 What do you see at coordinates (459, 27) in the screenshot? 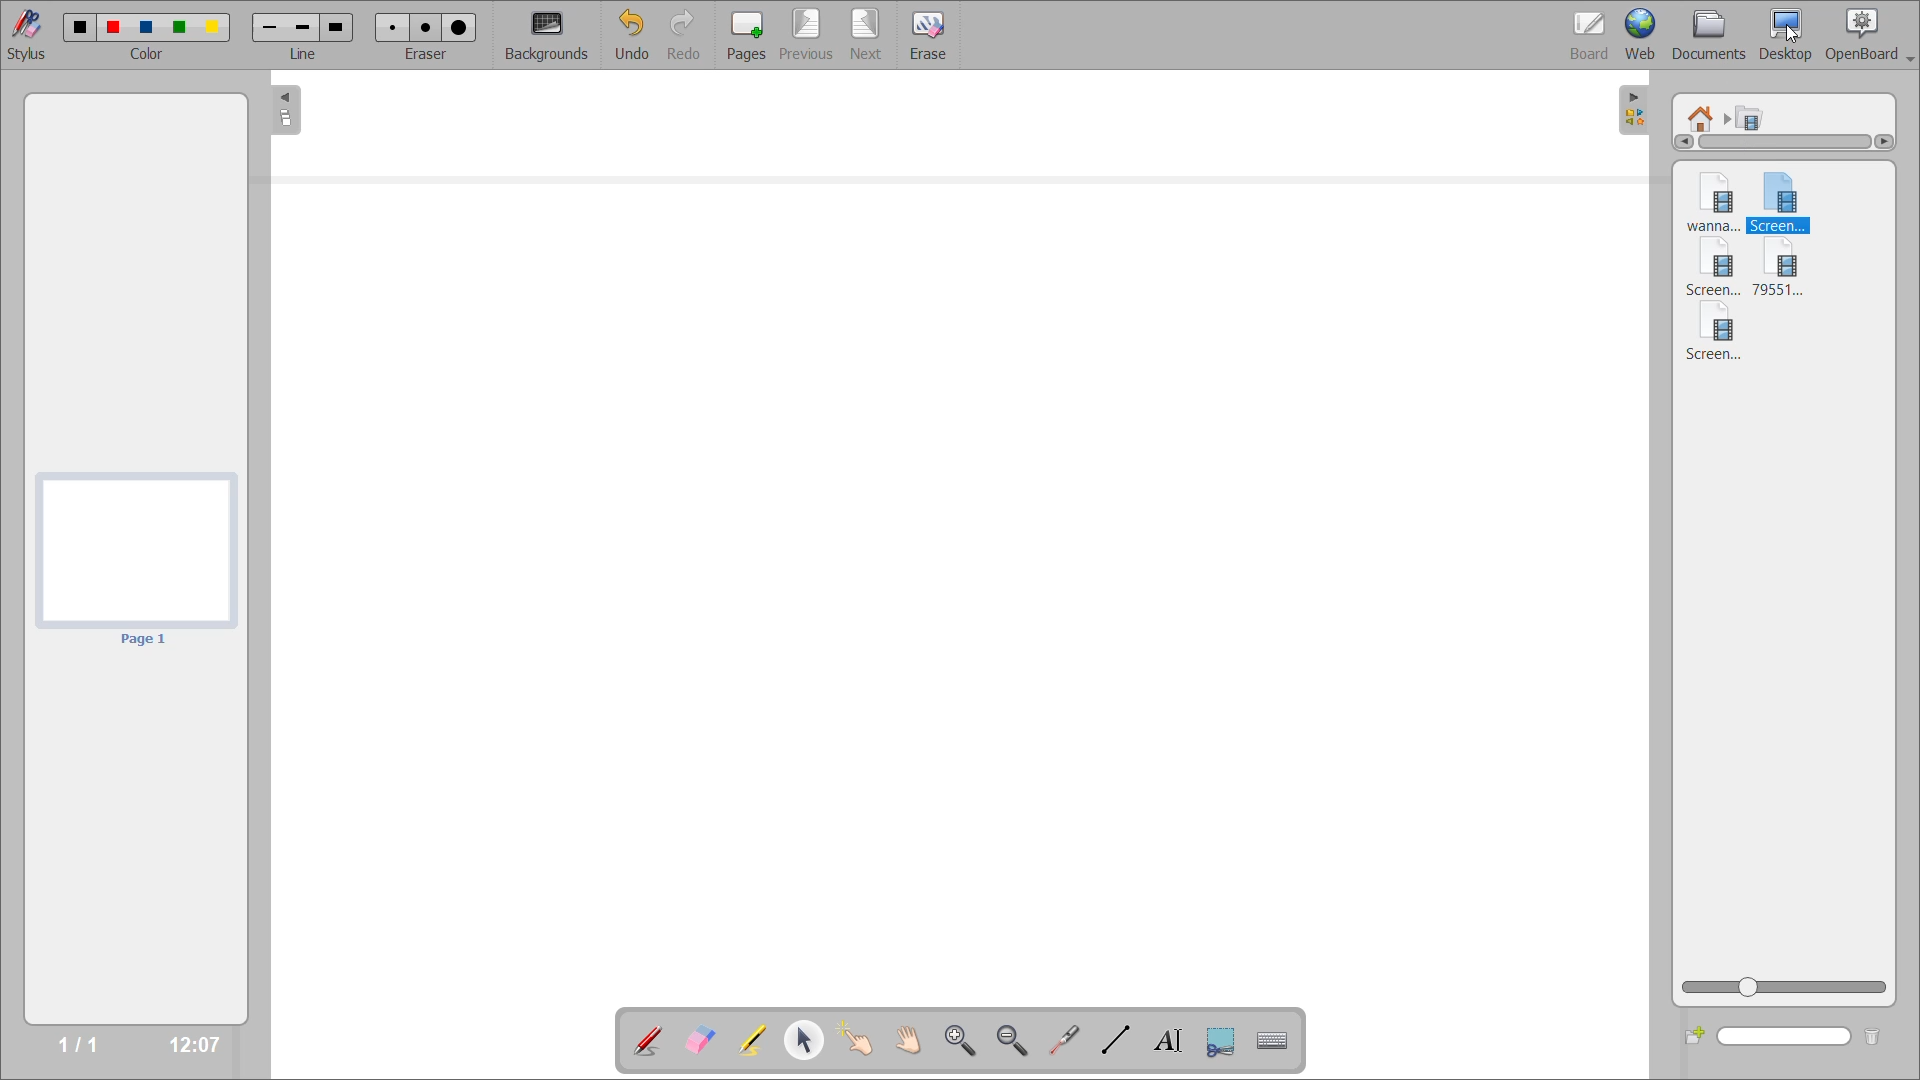
I see `Large eraser` at bounding box center [459, 27].